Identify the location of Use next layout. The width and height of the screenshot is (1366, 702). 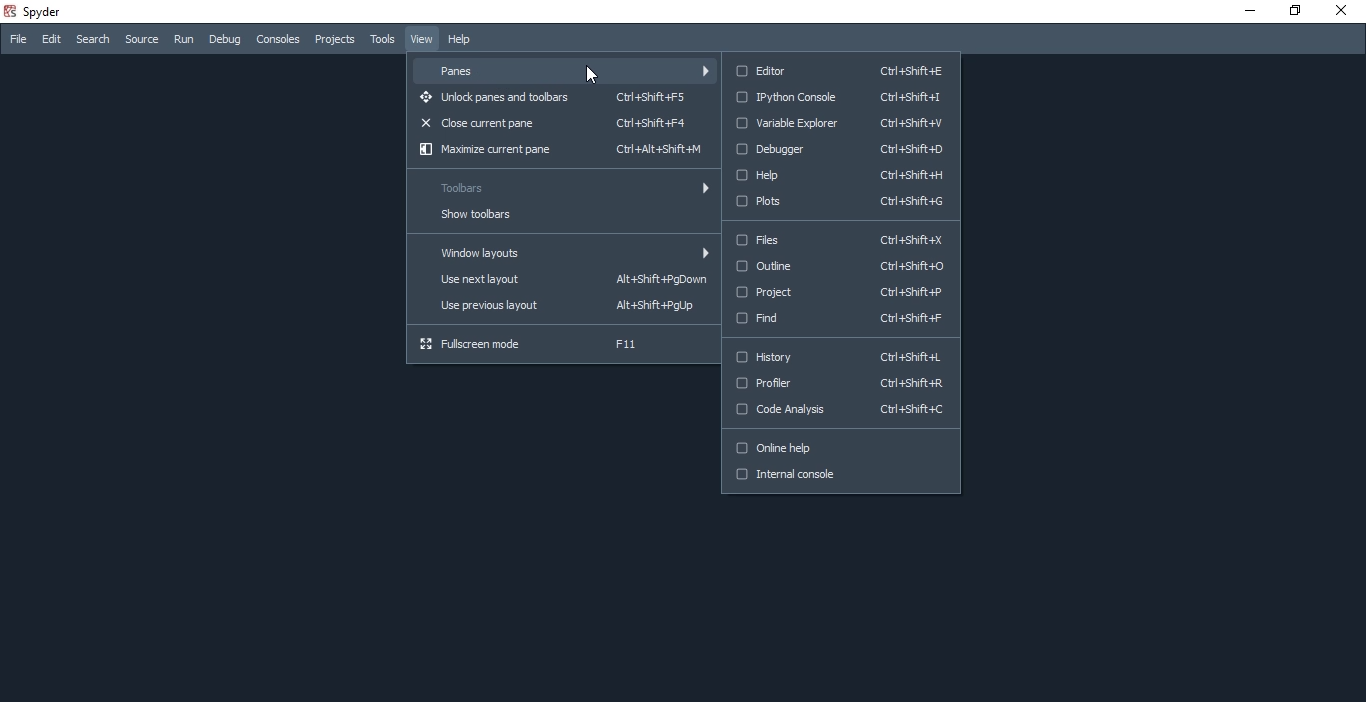
(558, 282).